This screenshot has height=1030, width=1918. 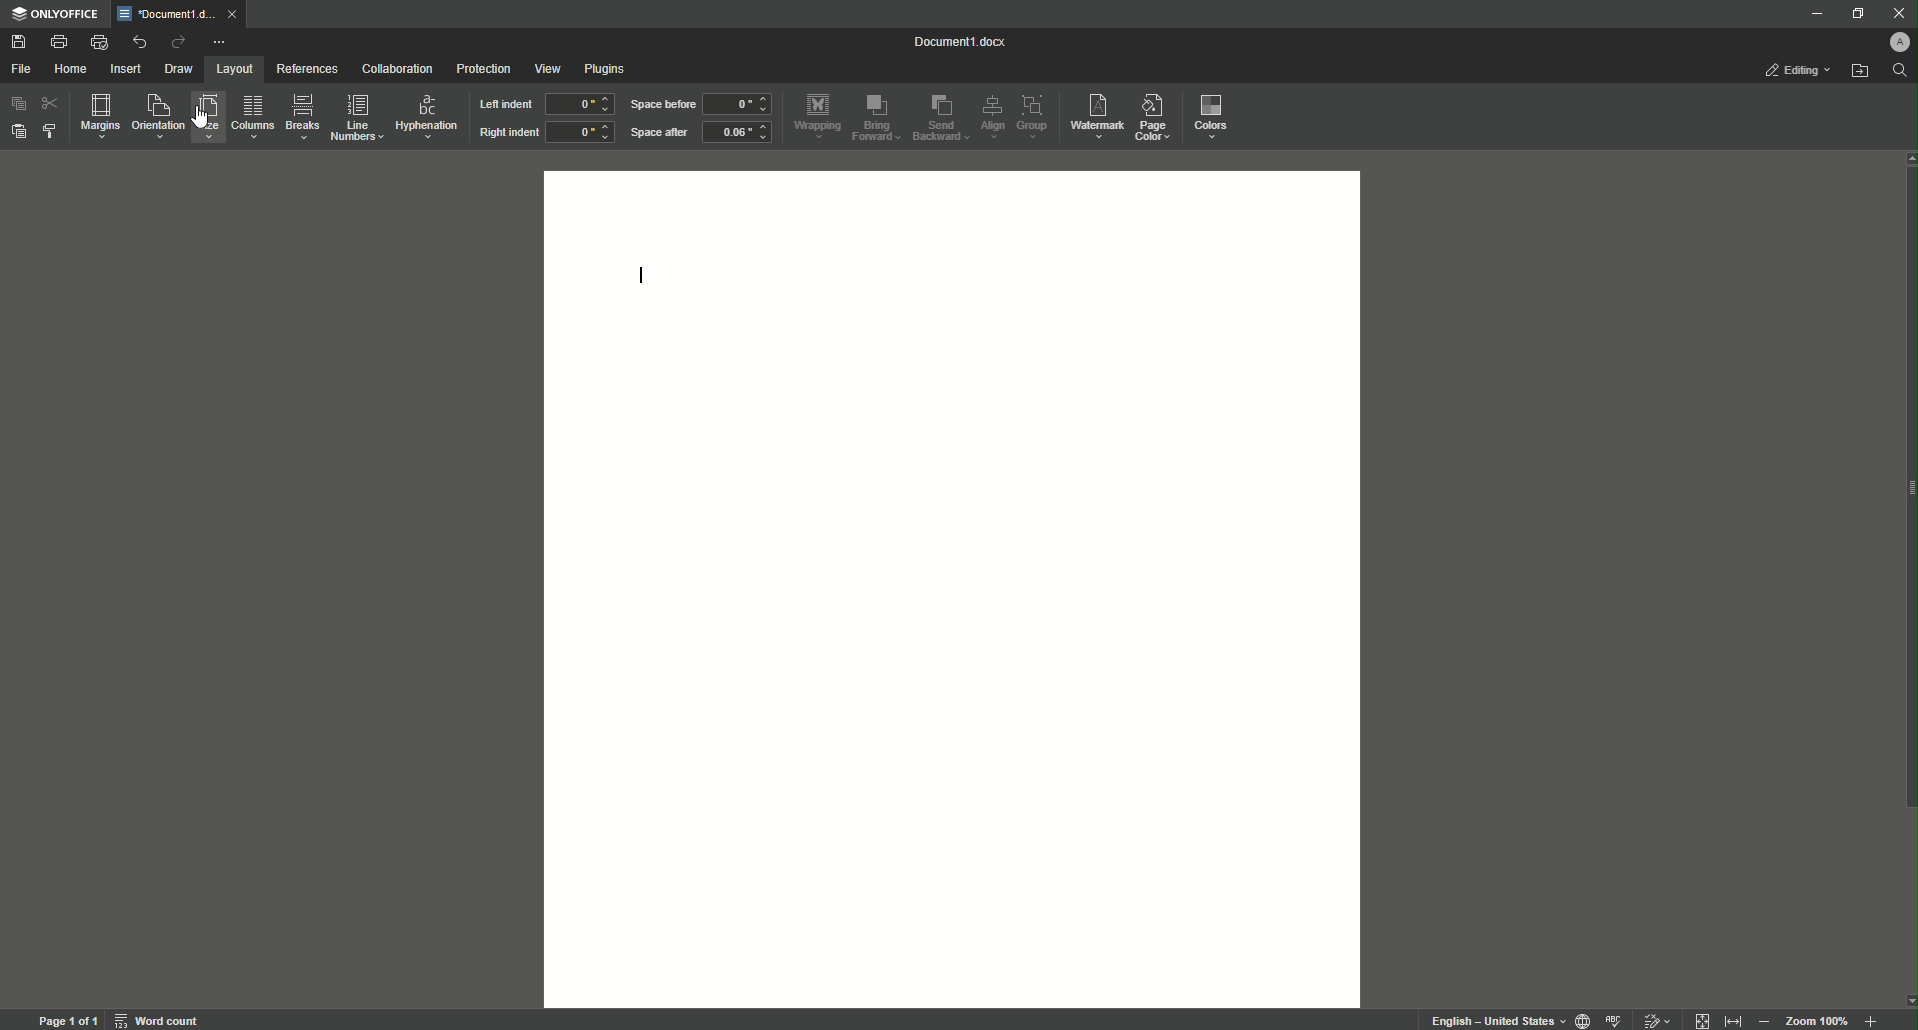 What do you see at coordinates (661, 105) in the screenshot?
I see `Space before` at bounding box center [661, 105].